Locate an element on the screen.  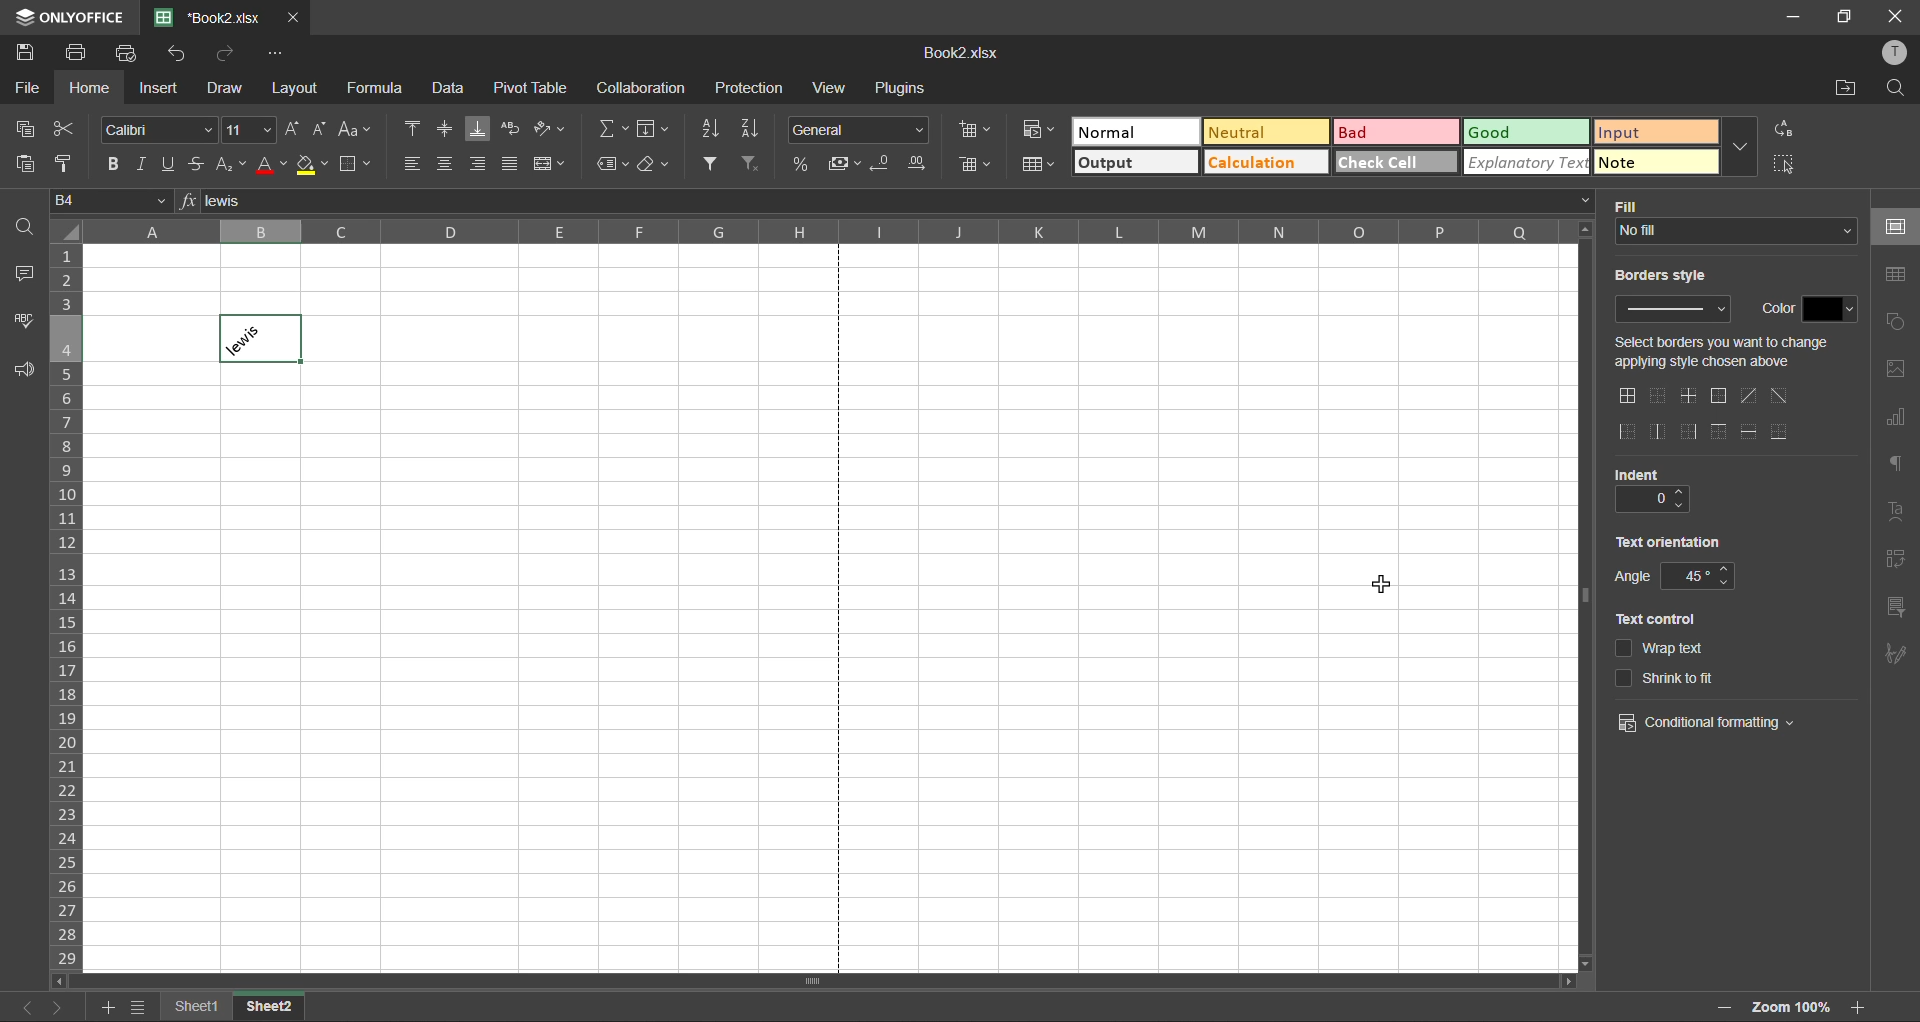
more options is located at coordinates (1739, 145).